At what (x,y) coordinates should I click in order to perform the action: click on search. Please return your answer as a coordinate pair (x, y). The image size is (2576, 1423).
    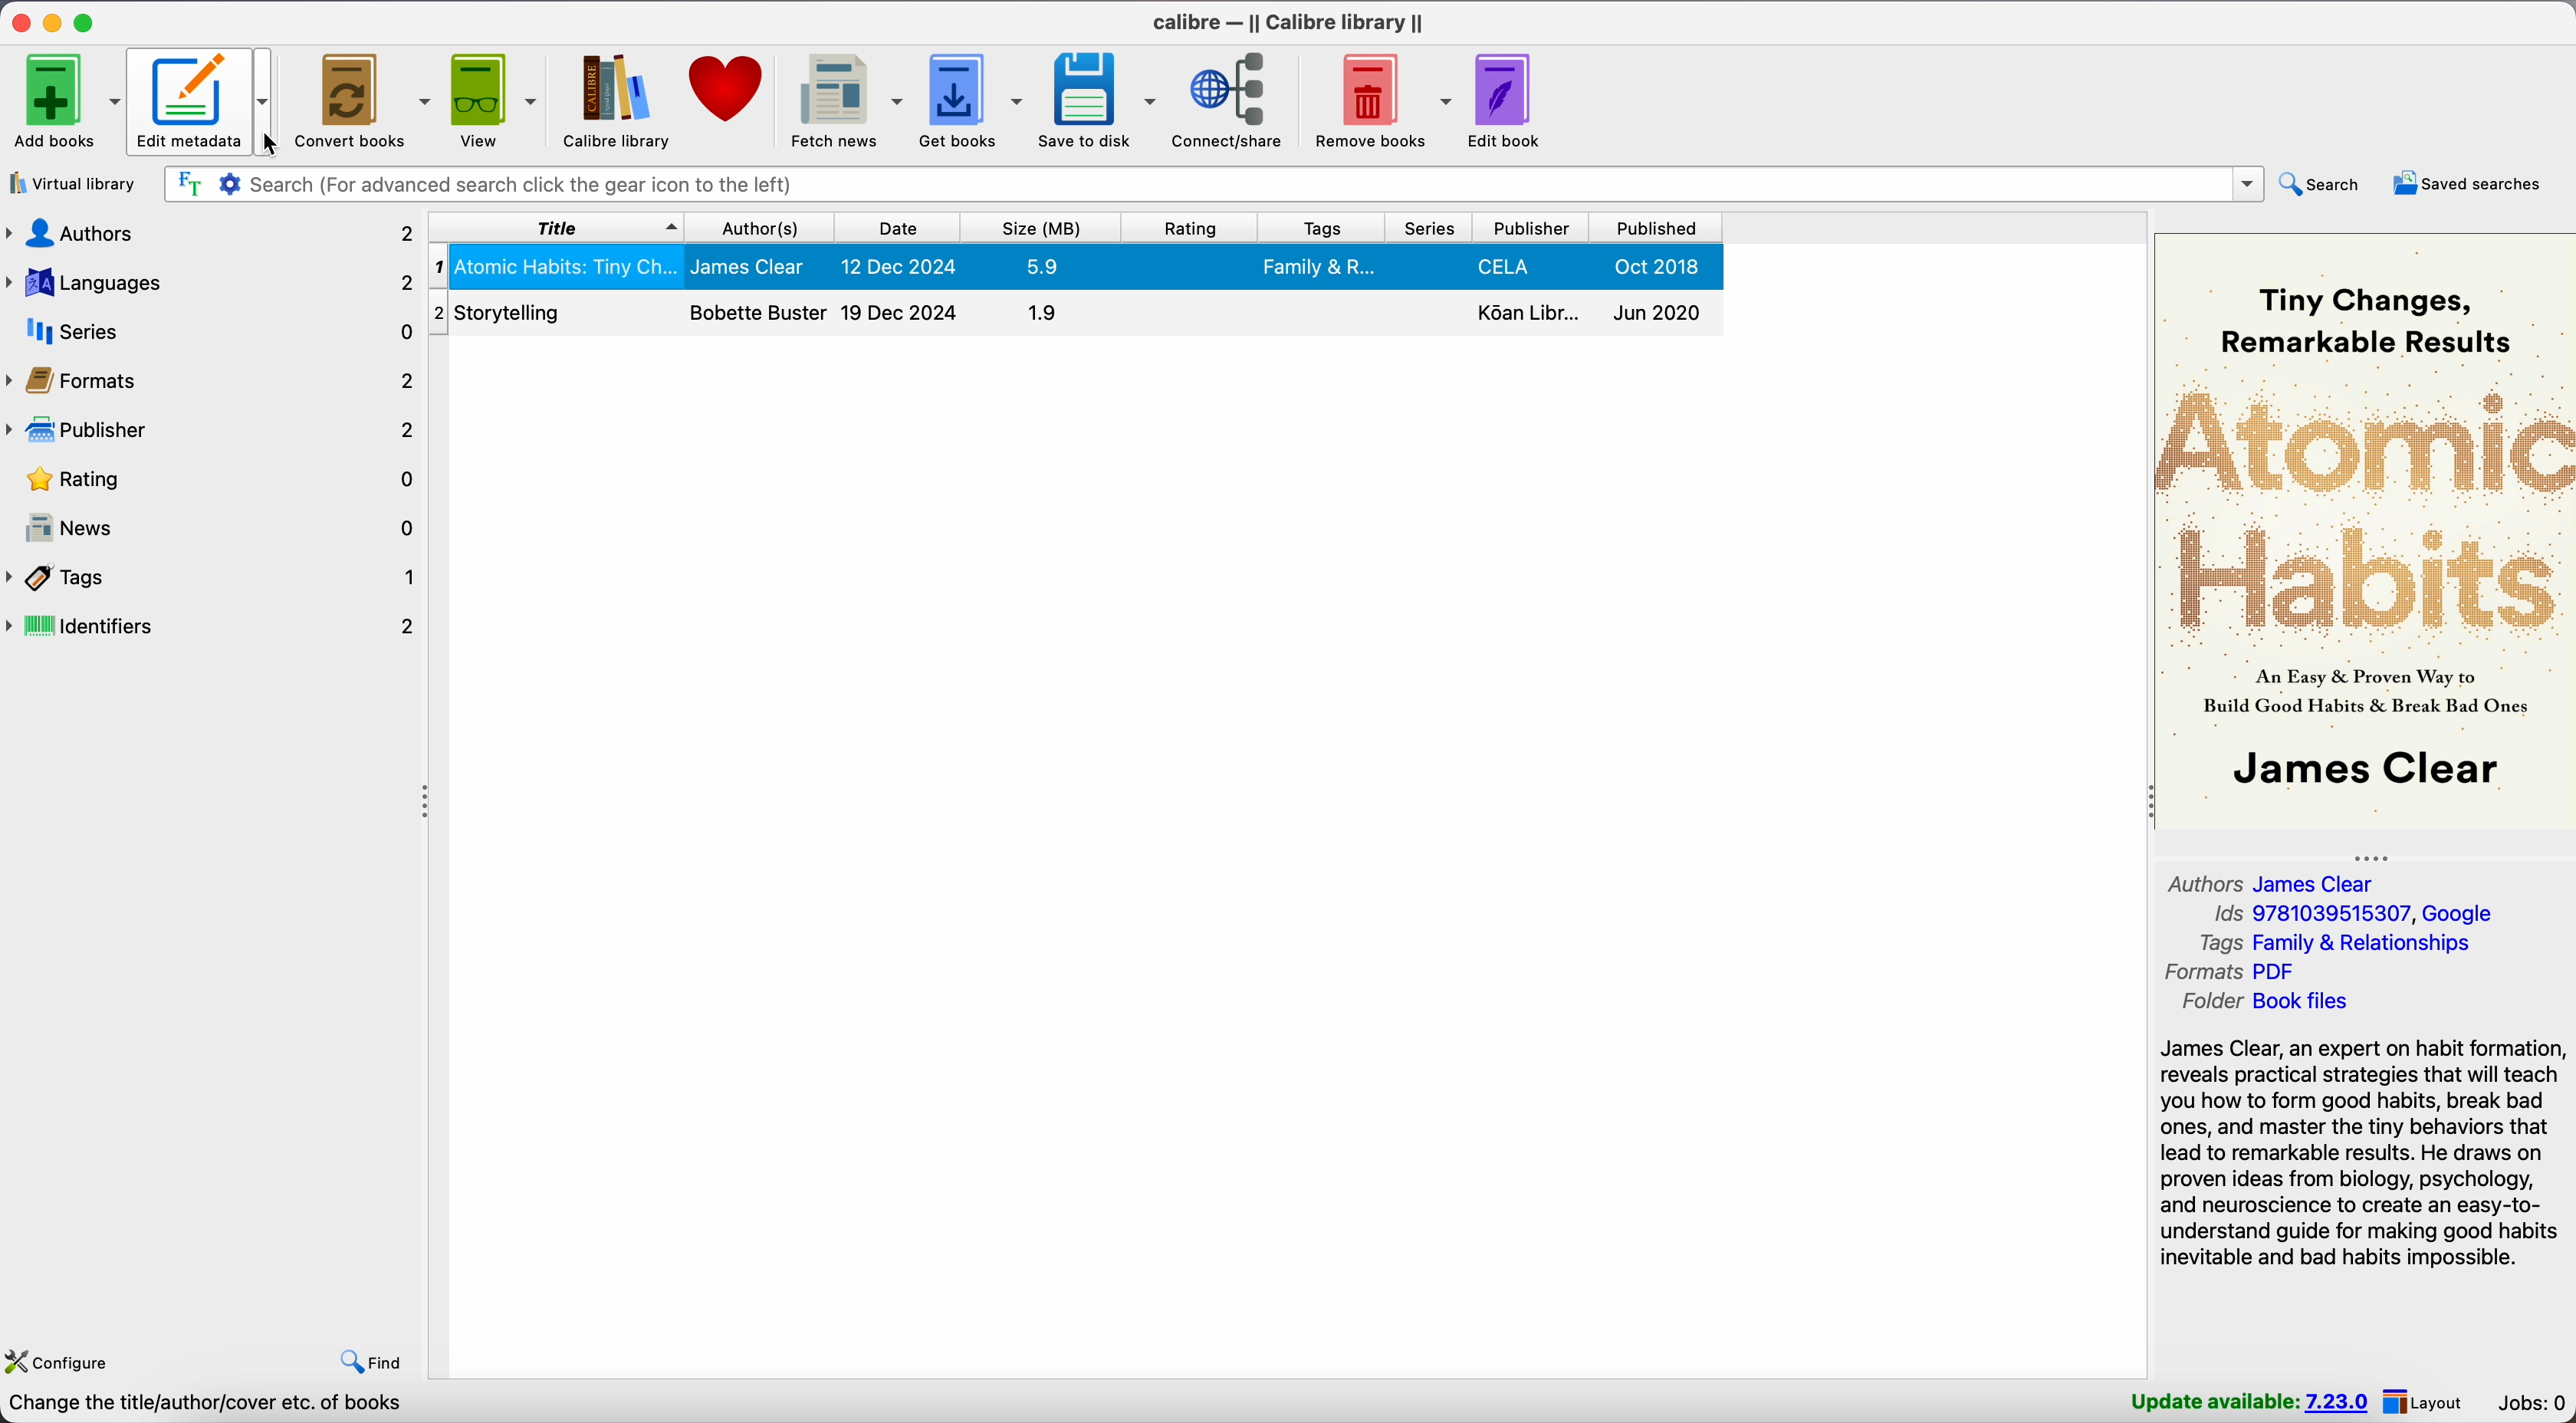
    Looking at the image, I should click on (2326, 183).